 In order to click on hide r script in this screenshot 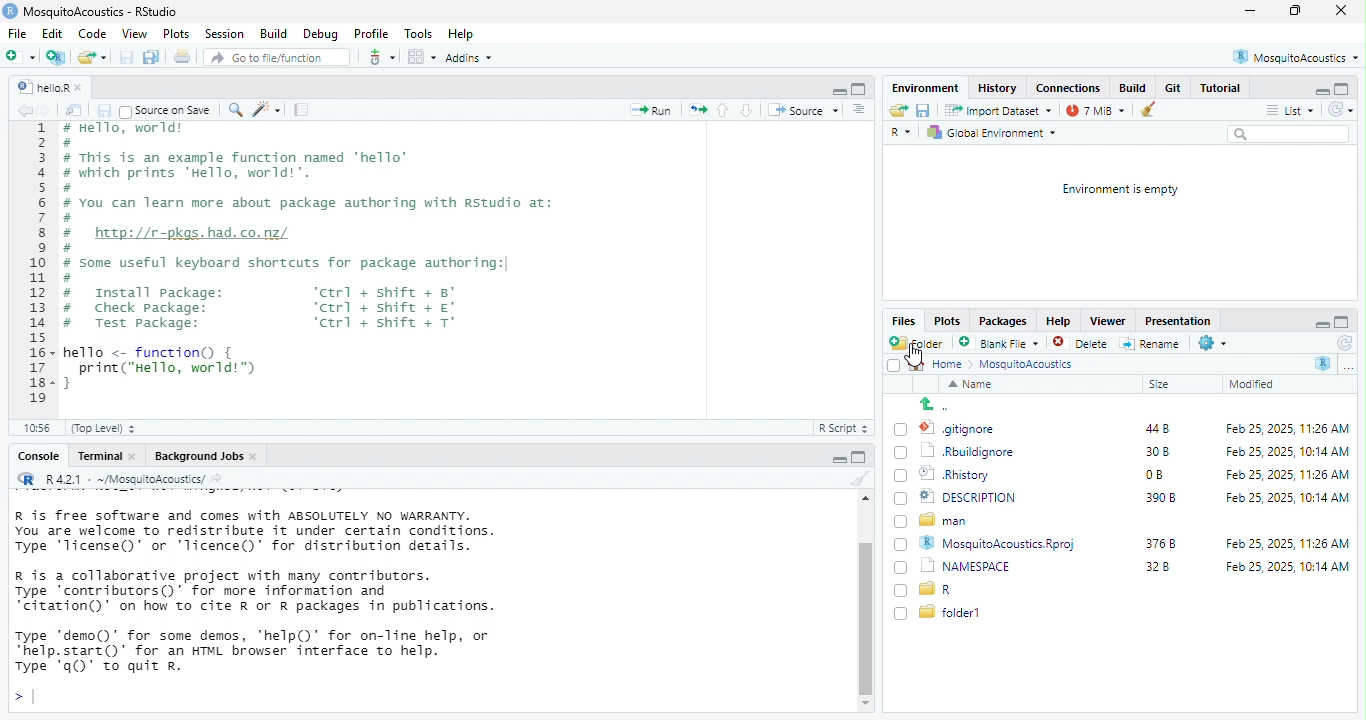, I will do `click(831, 459)`.